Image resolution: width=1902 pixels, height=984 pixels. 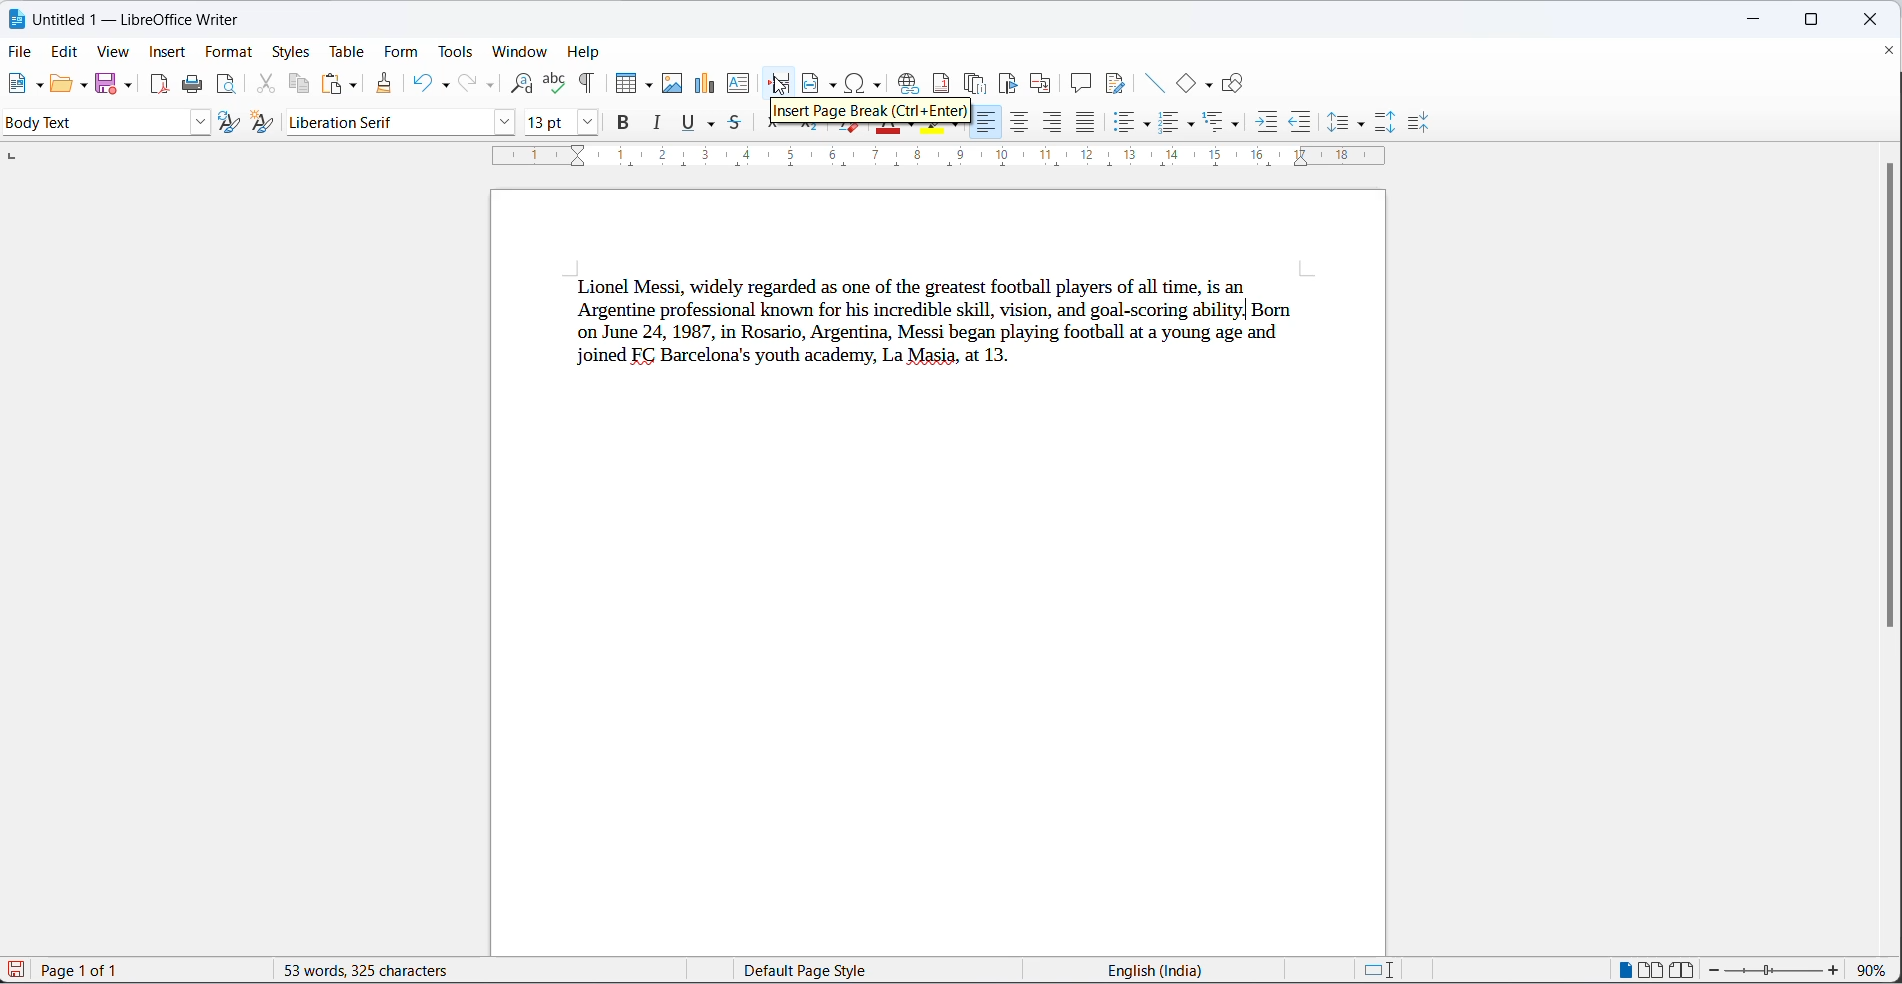 I want to click on standard selection, so click(x=1380, y=971).